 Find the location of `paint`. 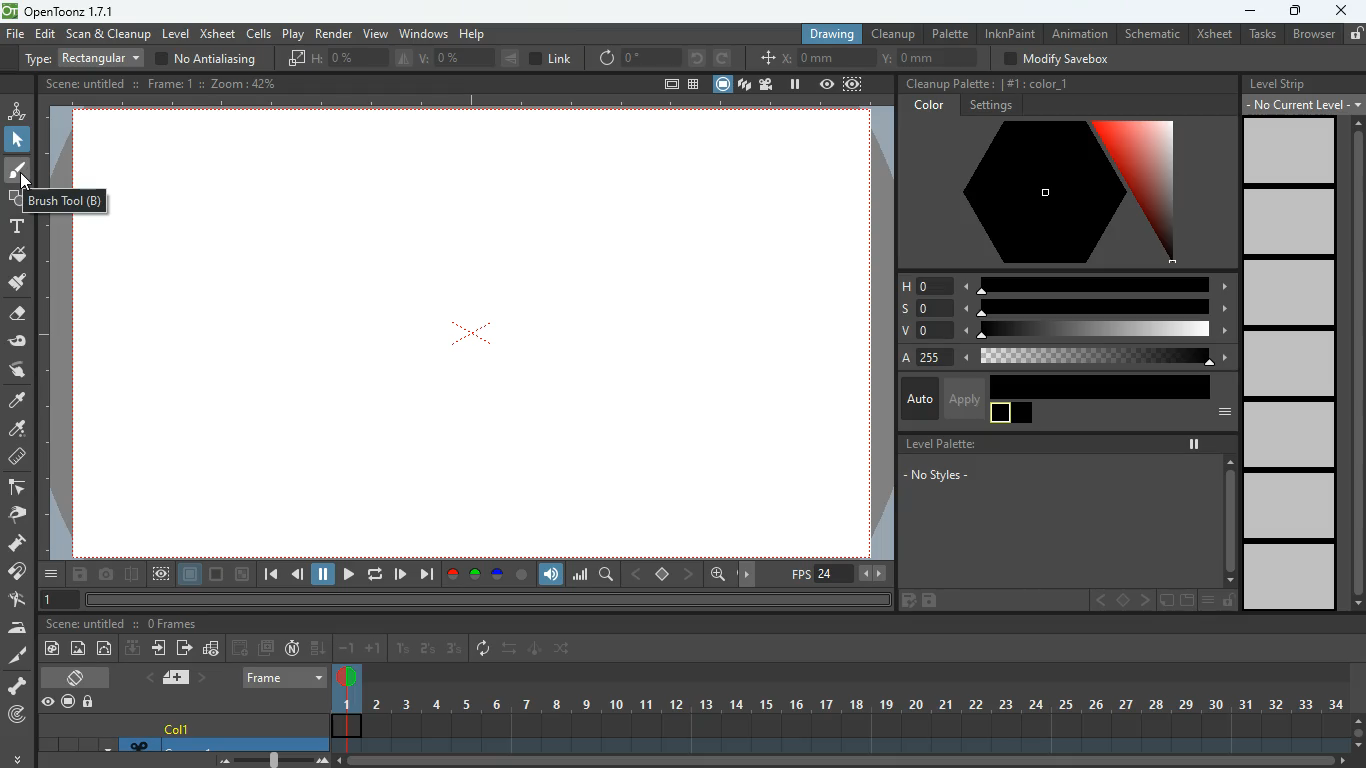

paint is located at coordinates (16, 283).